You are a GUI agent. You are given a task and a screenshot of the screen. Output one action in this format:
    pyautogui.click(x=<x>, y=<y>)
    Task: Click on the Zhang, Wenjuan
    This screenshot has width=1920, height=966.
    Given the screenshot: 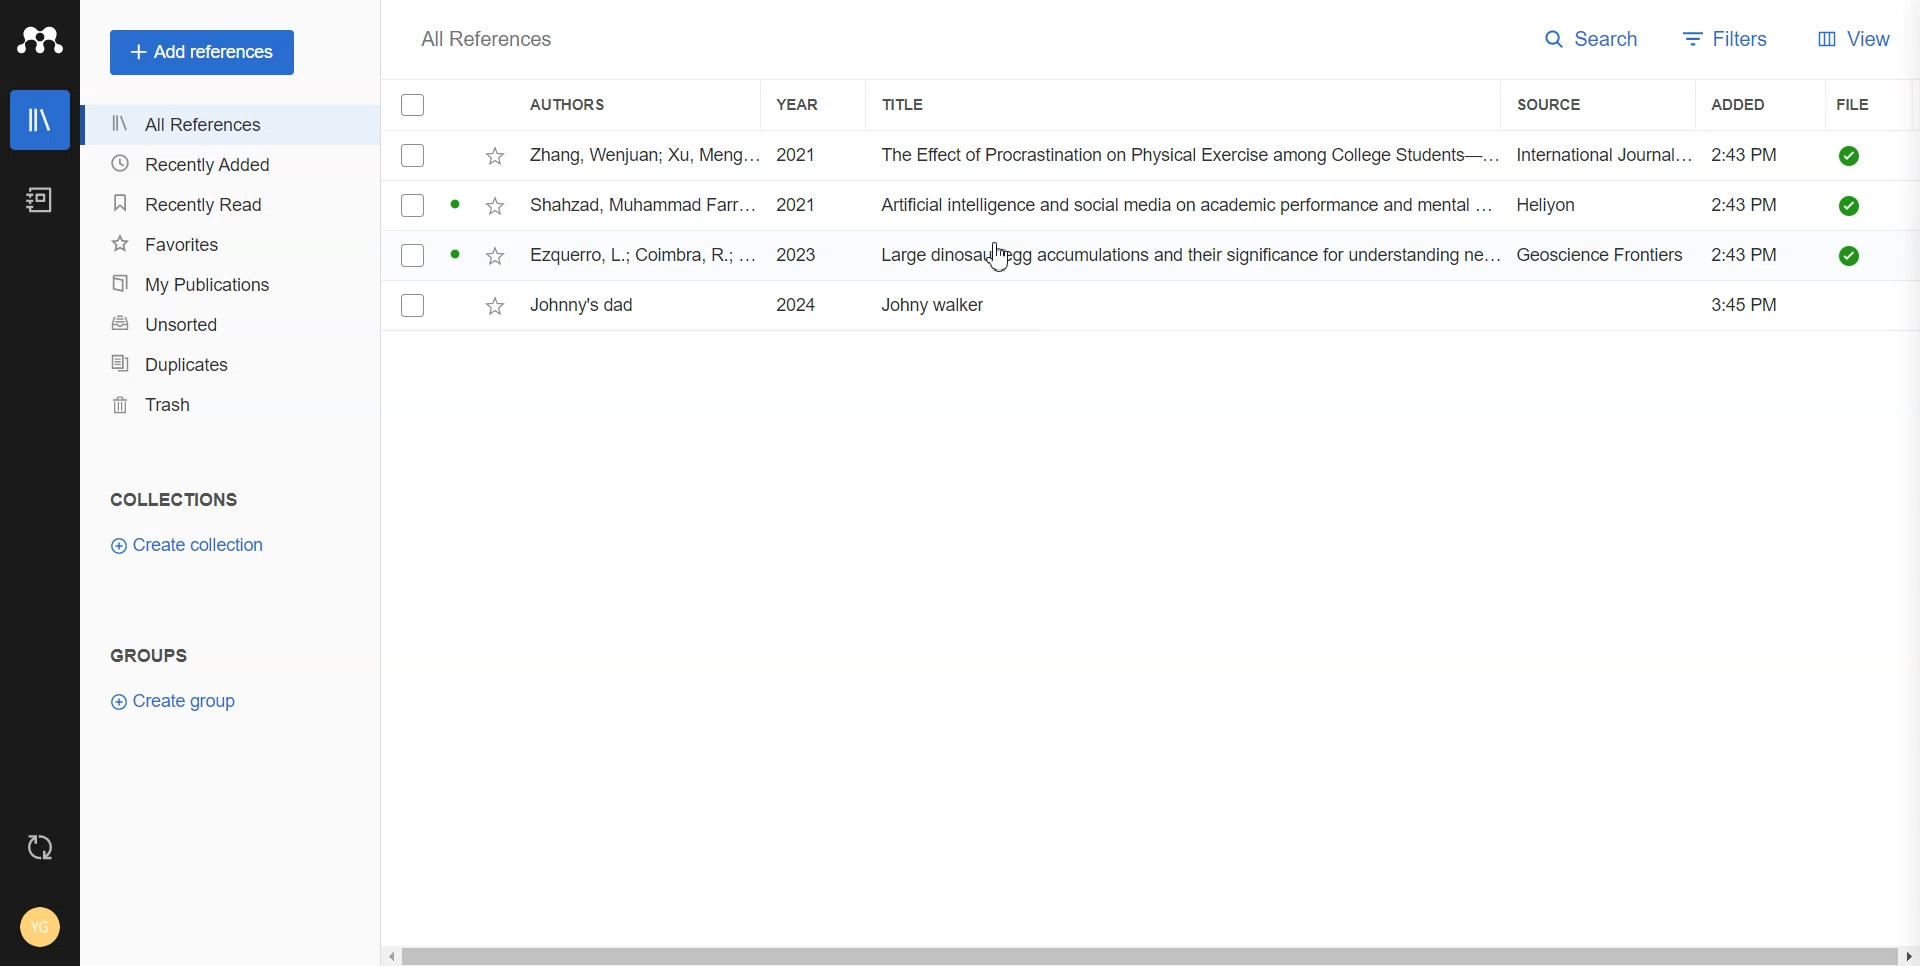 What is the action you would take?
    pyautogui.click(x=644, y=155)
    